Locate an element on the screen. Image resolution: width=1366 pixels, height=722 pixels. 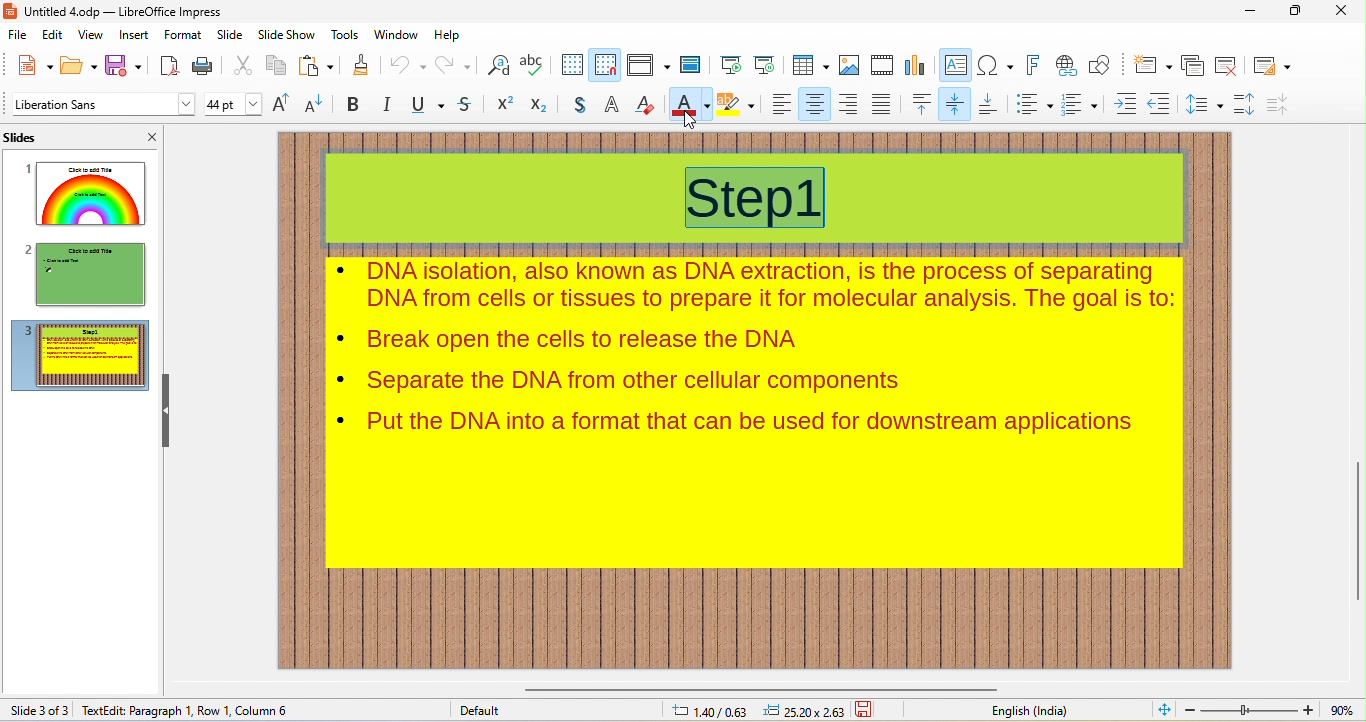
title selected is located at coordinates (764, 203).